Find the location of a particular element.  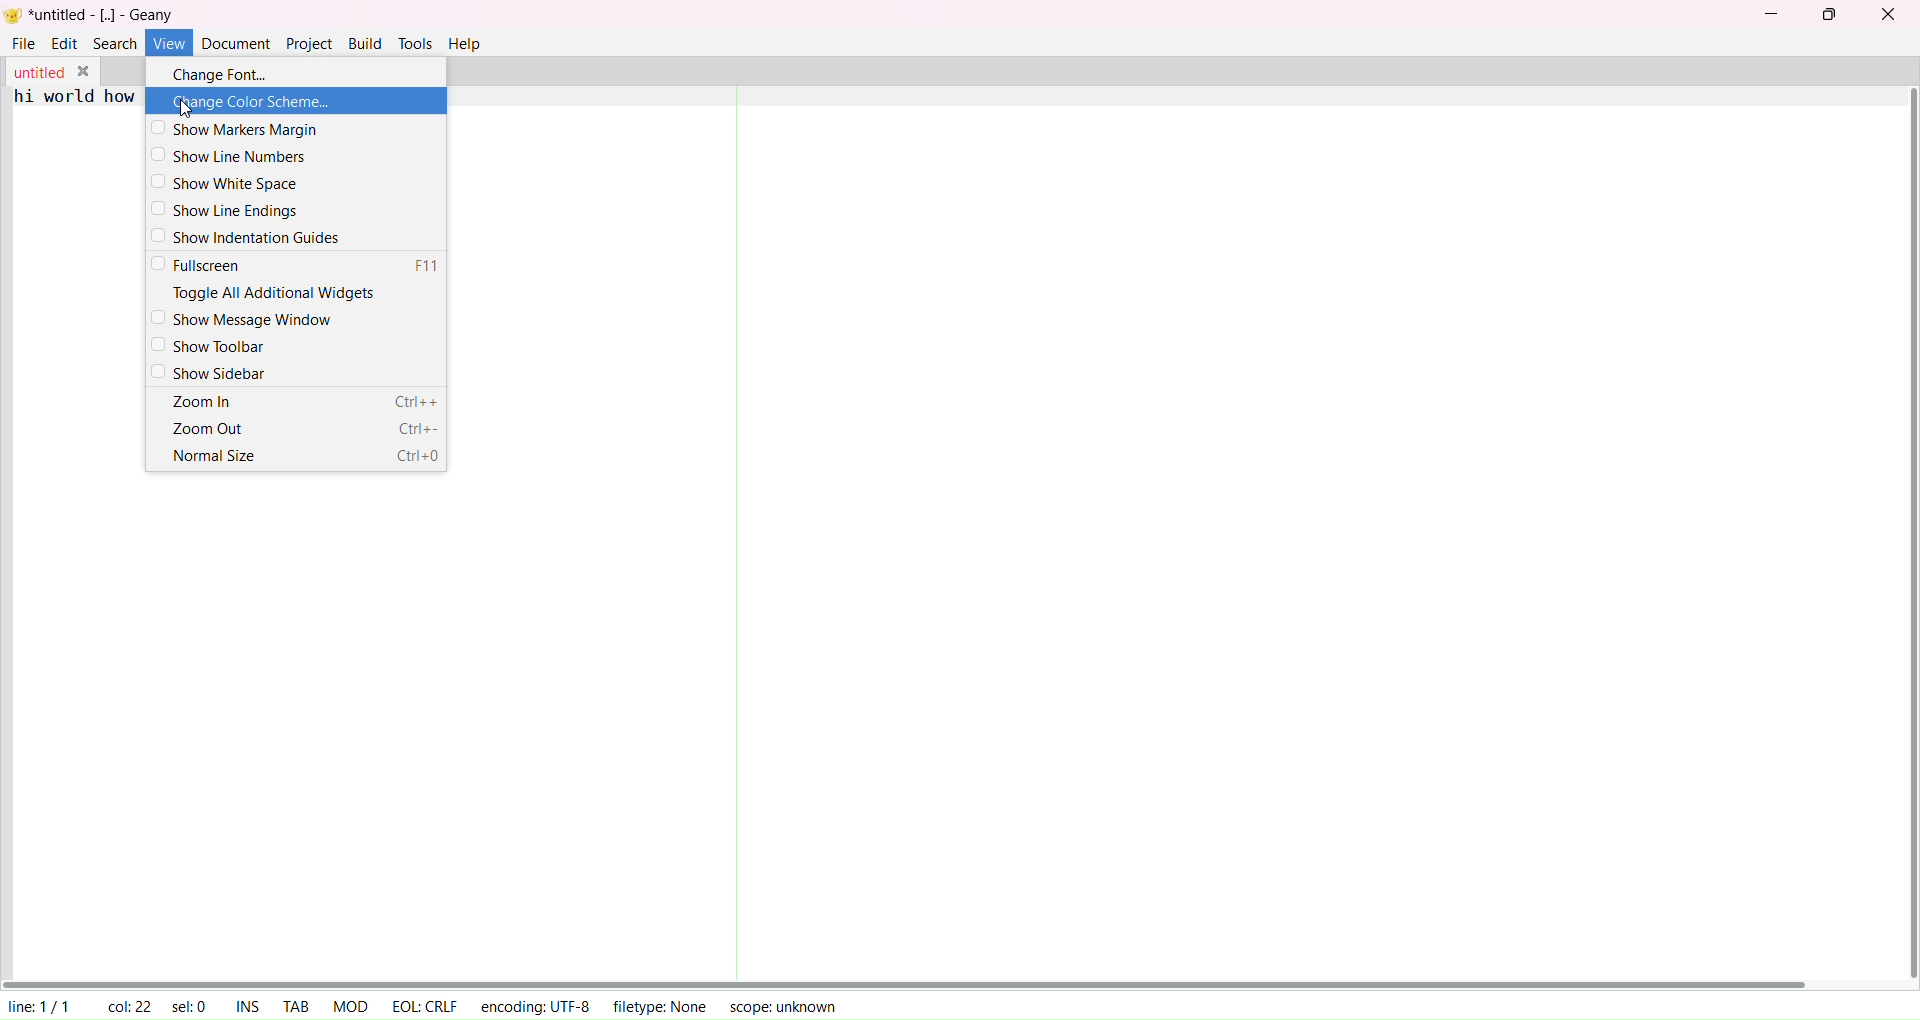

normal size is located at coordinates (303, 456).